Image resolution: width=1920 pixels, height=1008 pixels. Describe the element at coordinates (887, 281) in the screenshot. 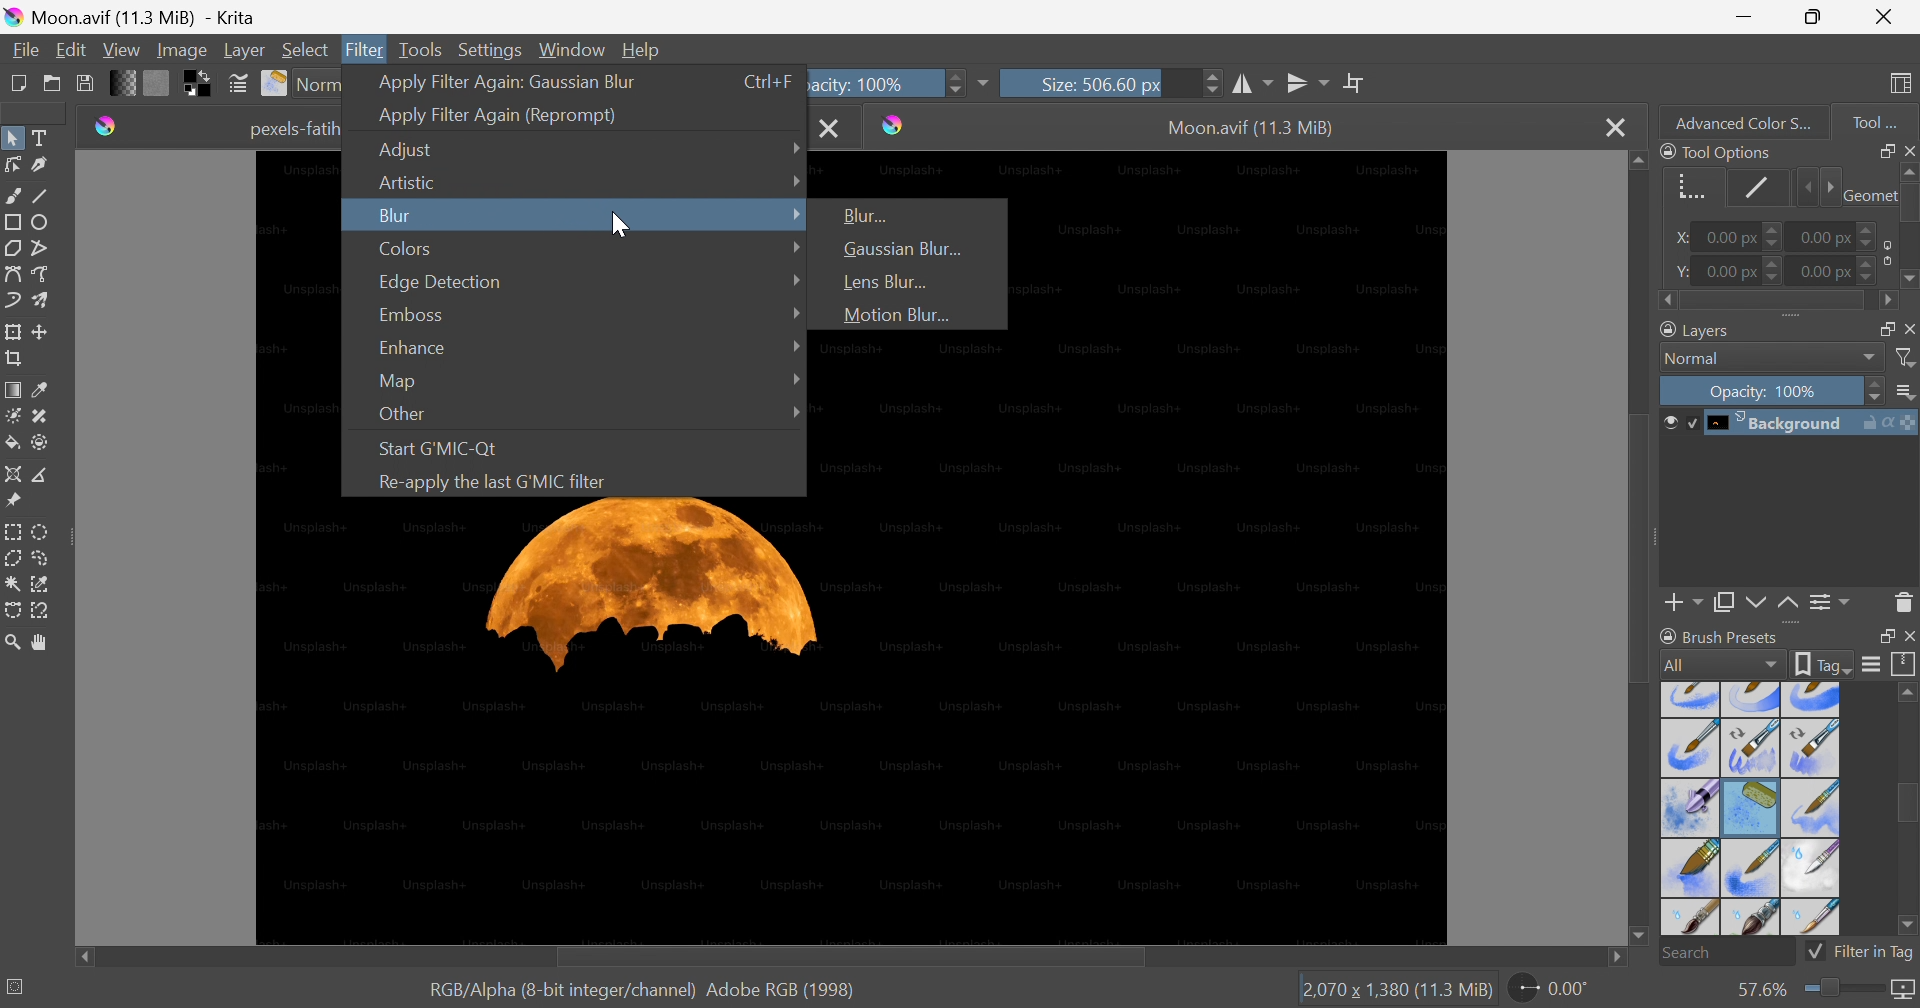

I see `Lens Blur...` at that location.